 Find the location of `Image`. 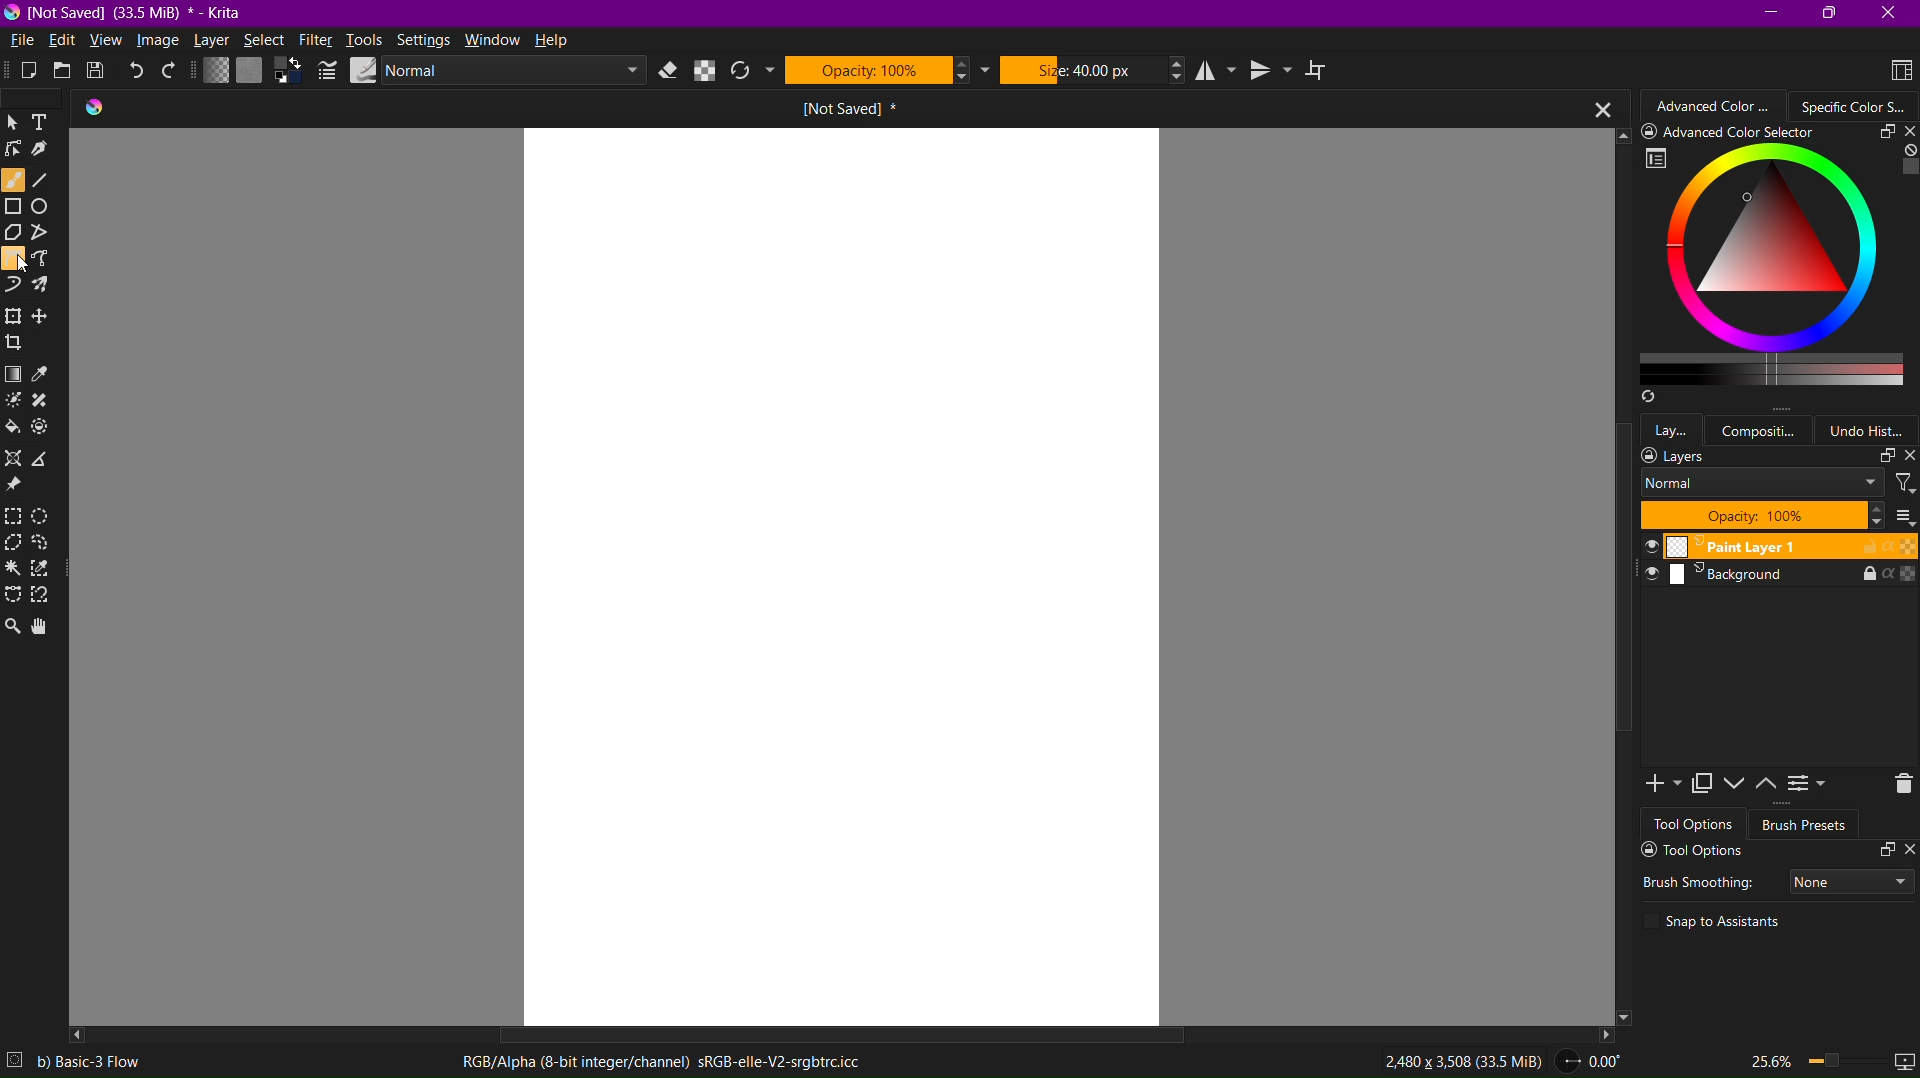

Image is located at coordinates (159, 42).